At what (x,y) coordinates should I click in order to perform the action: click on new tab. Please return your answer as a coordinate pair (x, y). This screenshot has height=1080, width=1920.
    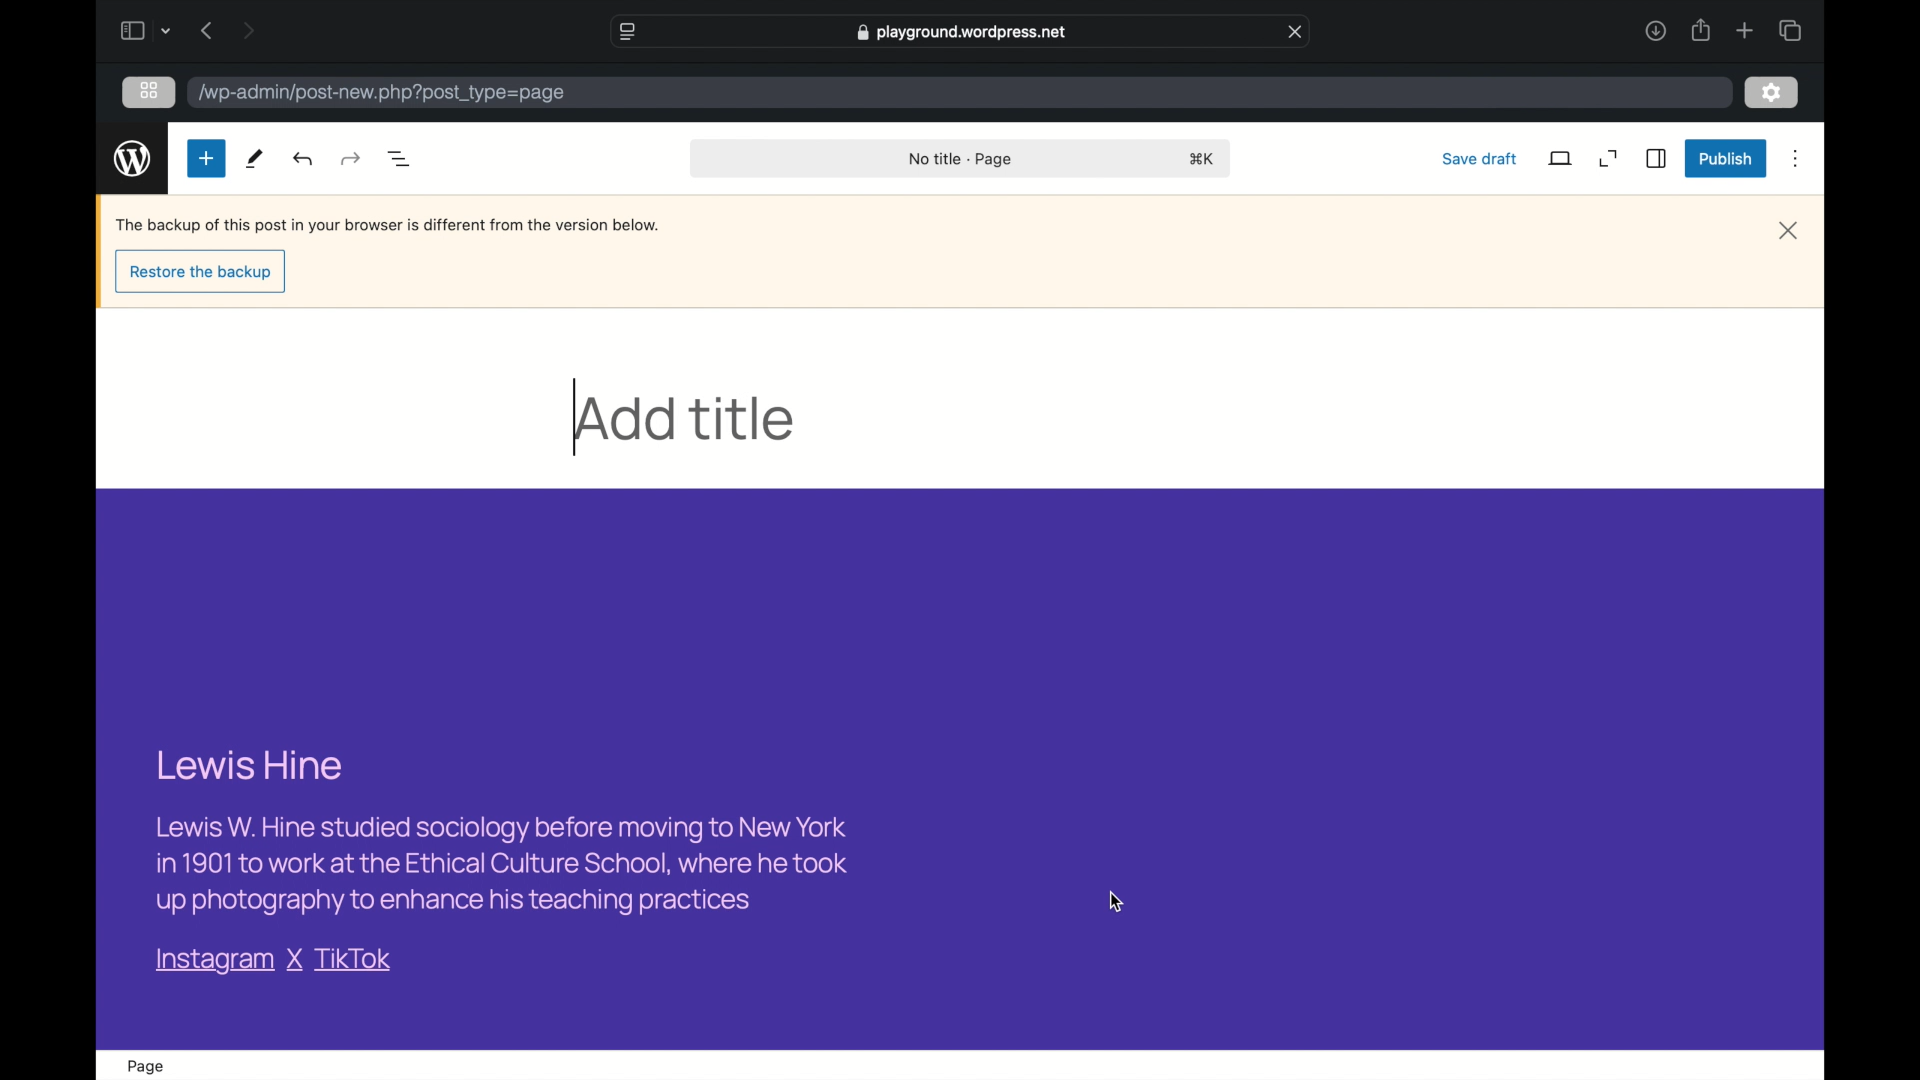
    Looking at the image, I should click on (1745, 31).